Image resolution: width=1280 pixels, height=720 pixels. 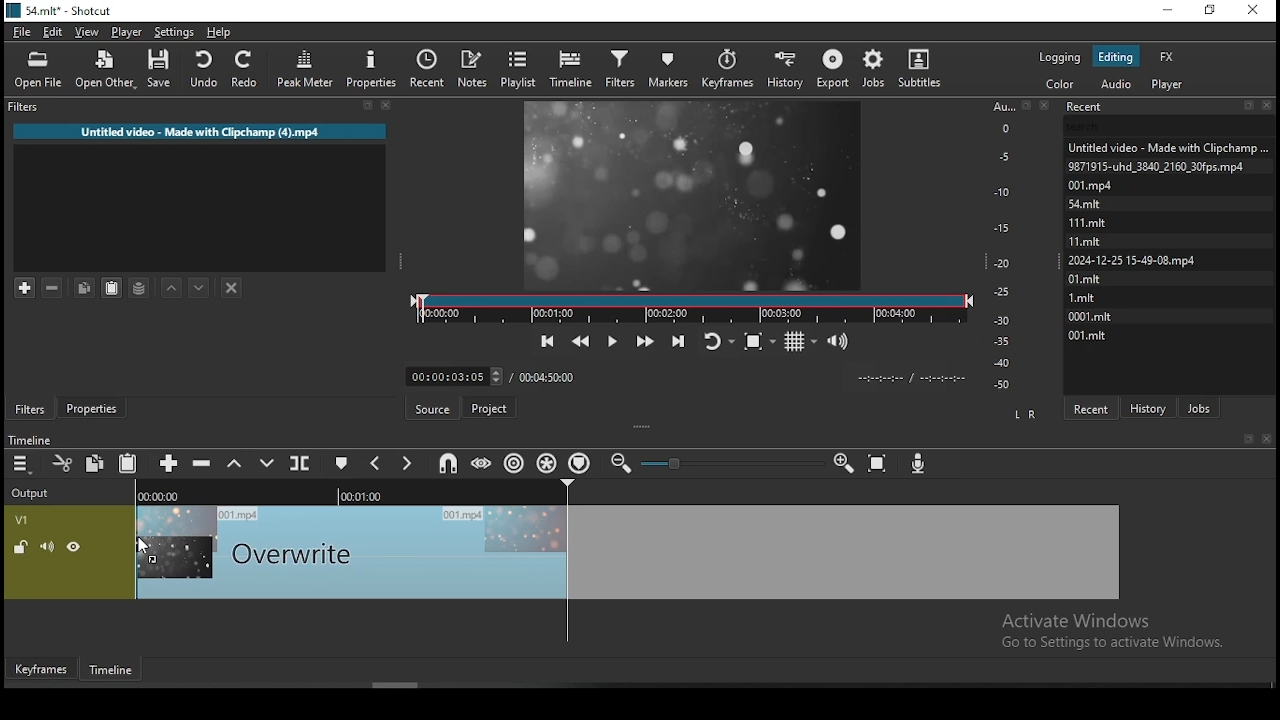 I want to click on view, so click(x=87, y=32).